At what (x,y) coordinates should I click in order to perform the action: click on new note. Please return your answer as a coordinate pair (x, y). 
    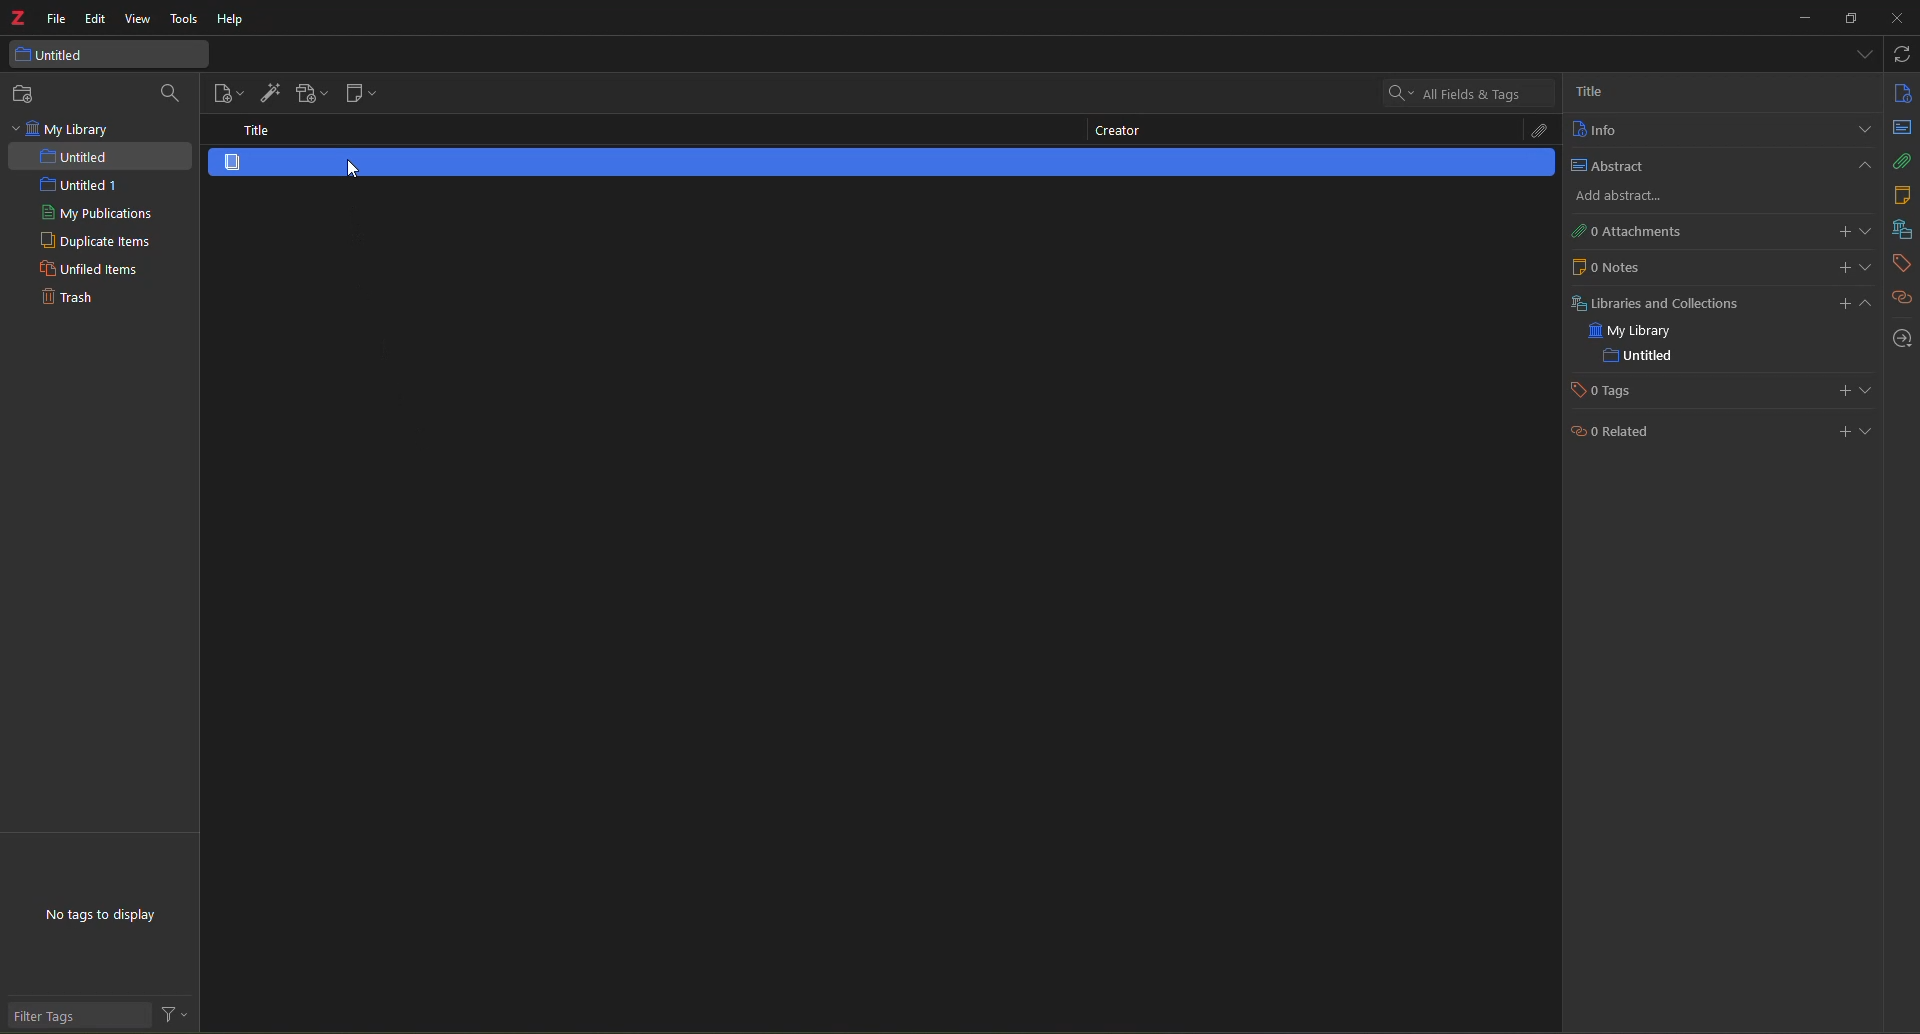
    Looking at the image, I should click on (358, 95).